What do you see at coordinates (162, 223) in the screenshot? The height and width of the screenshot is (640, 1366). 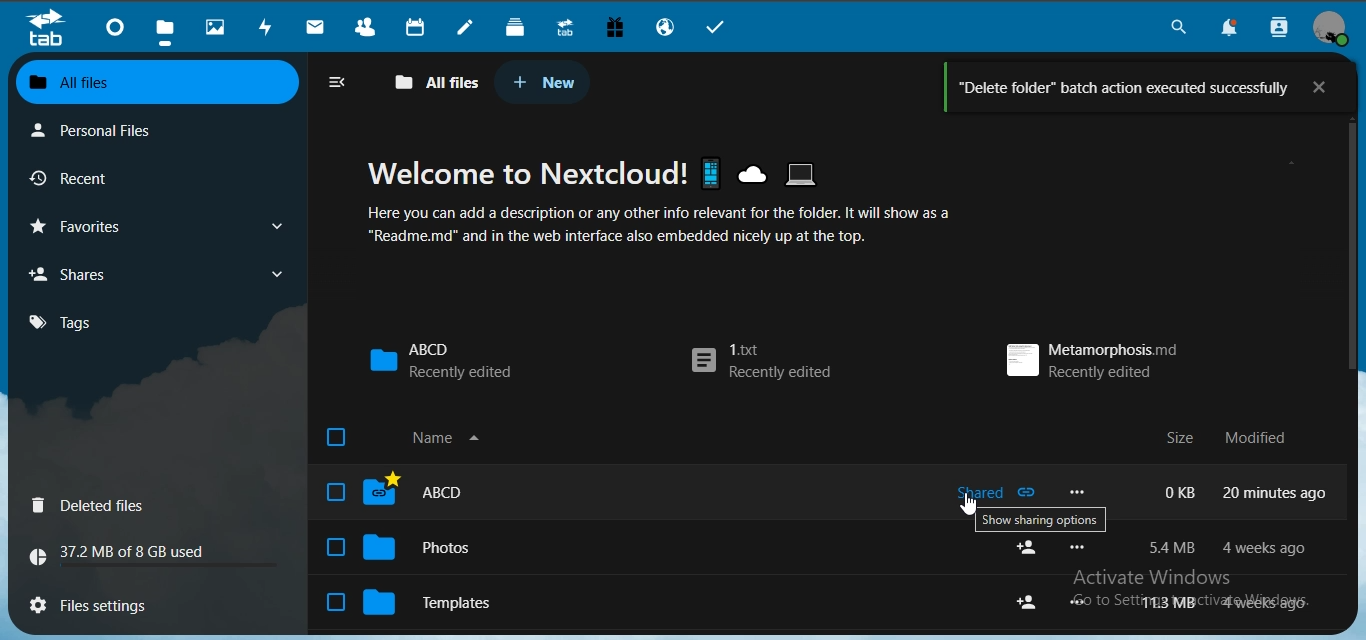 I see `favorites` at bounding box center [162, 223].